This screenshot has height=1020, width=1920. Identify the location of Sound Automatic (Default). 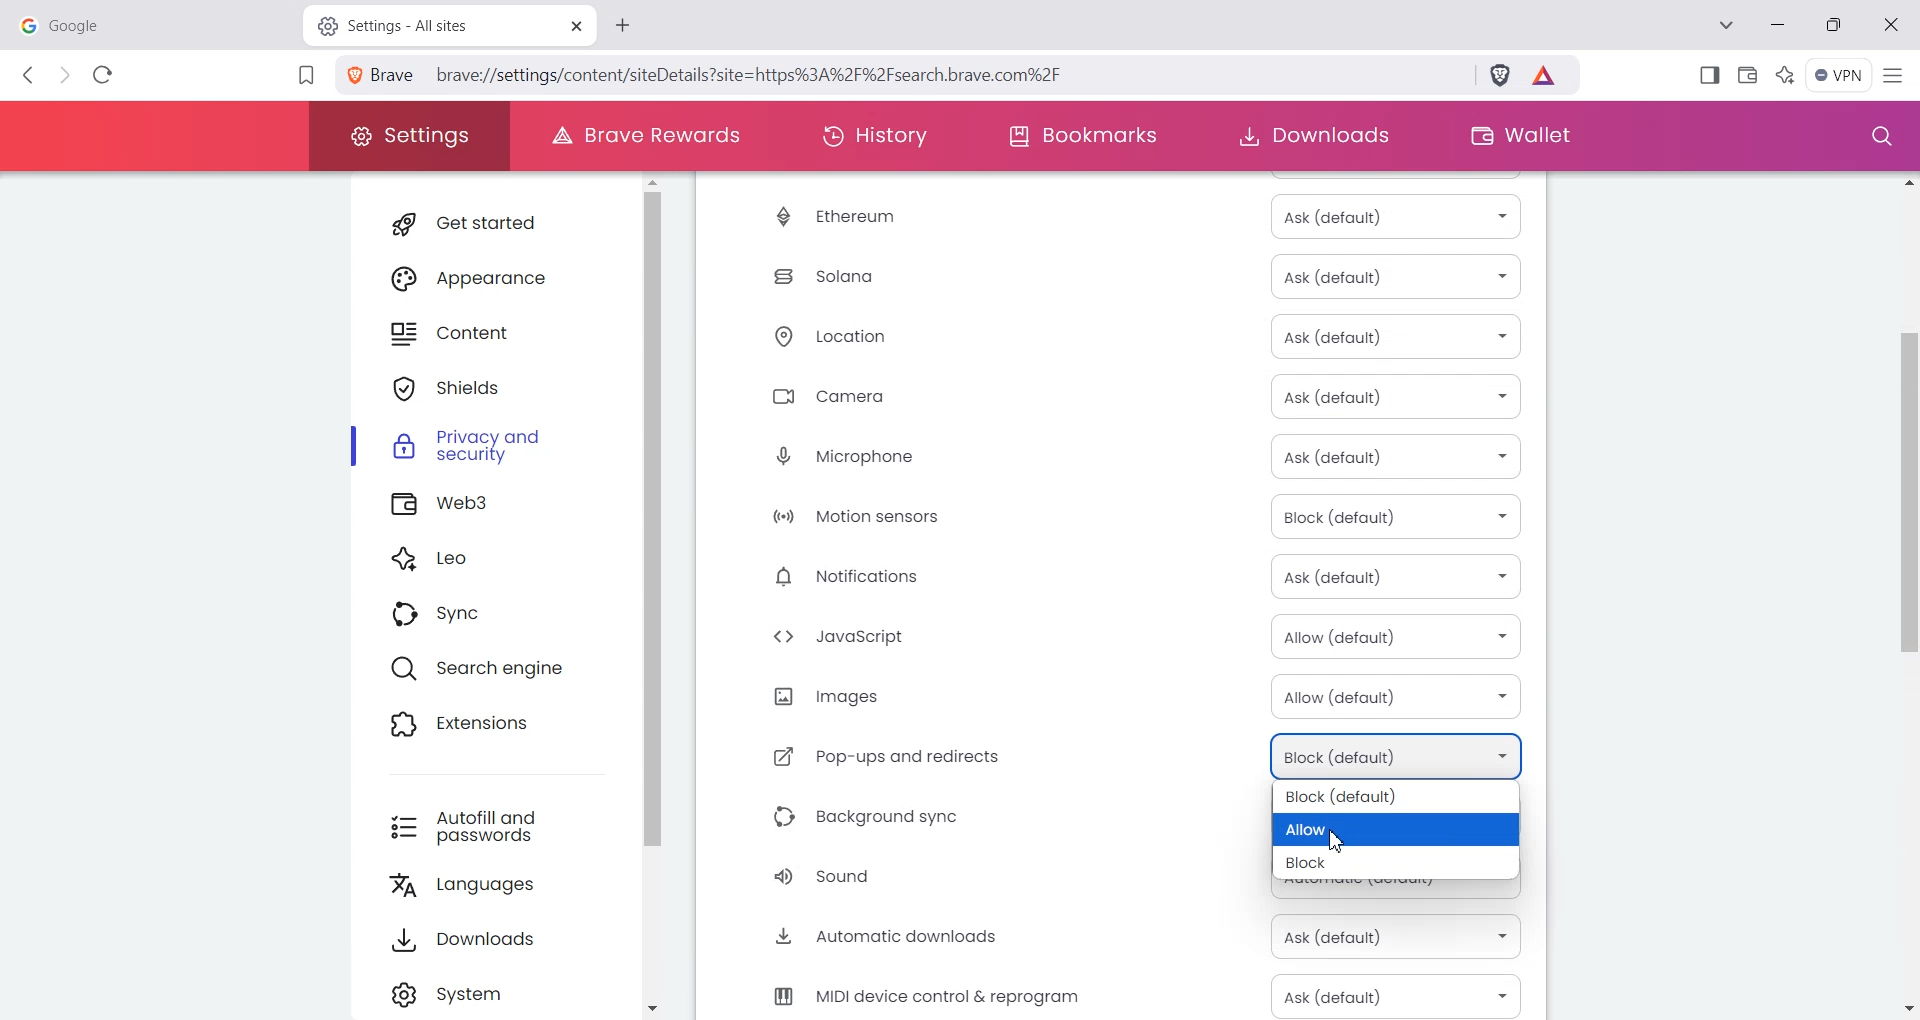
(980, 878).